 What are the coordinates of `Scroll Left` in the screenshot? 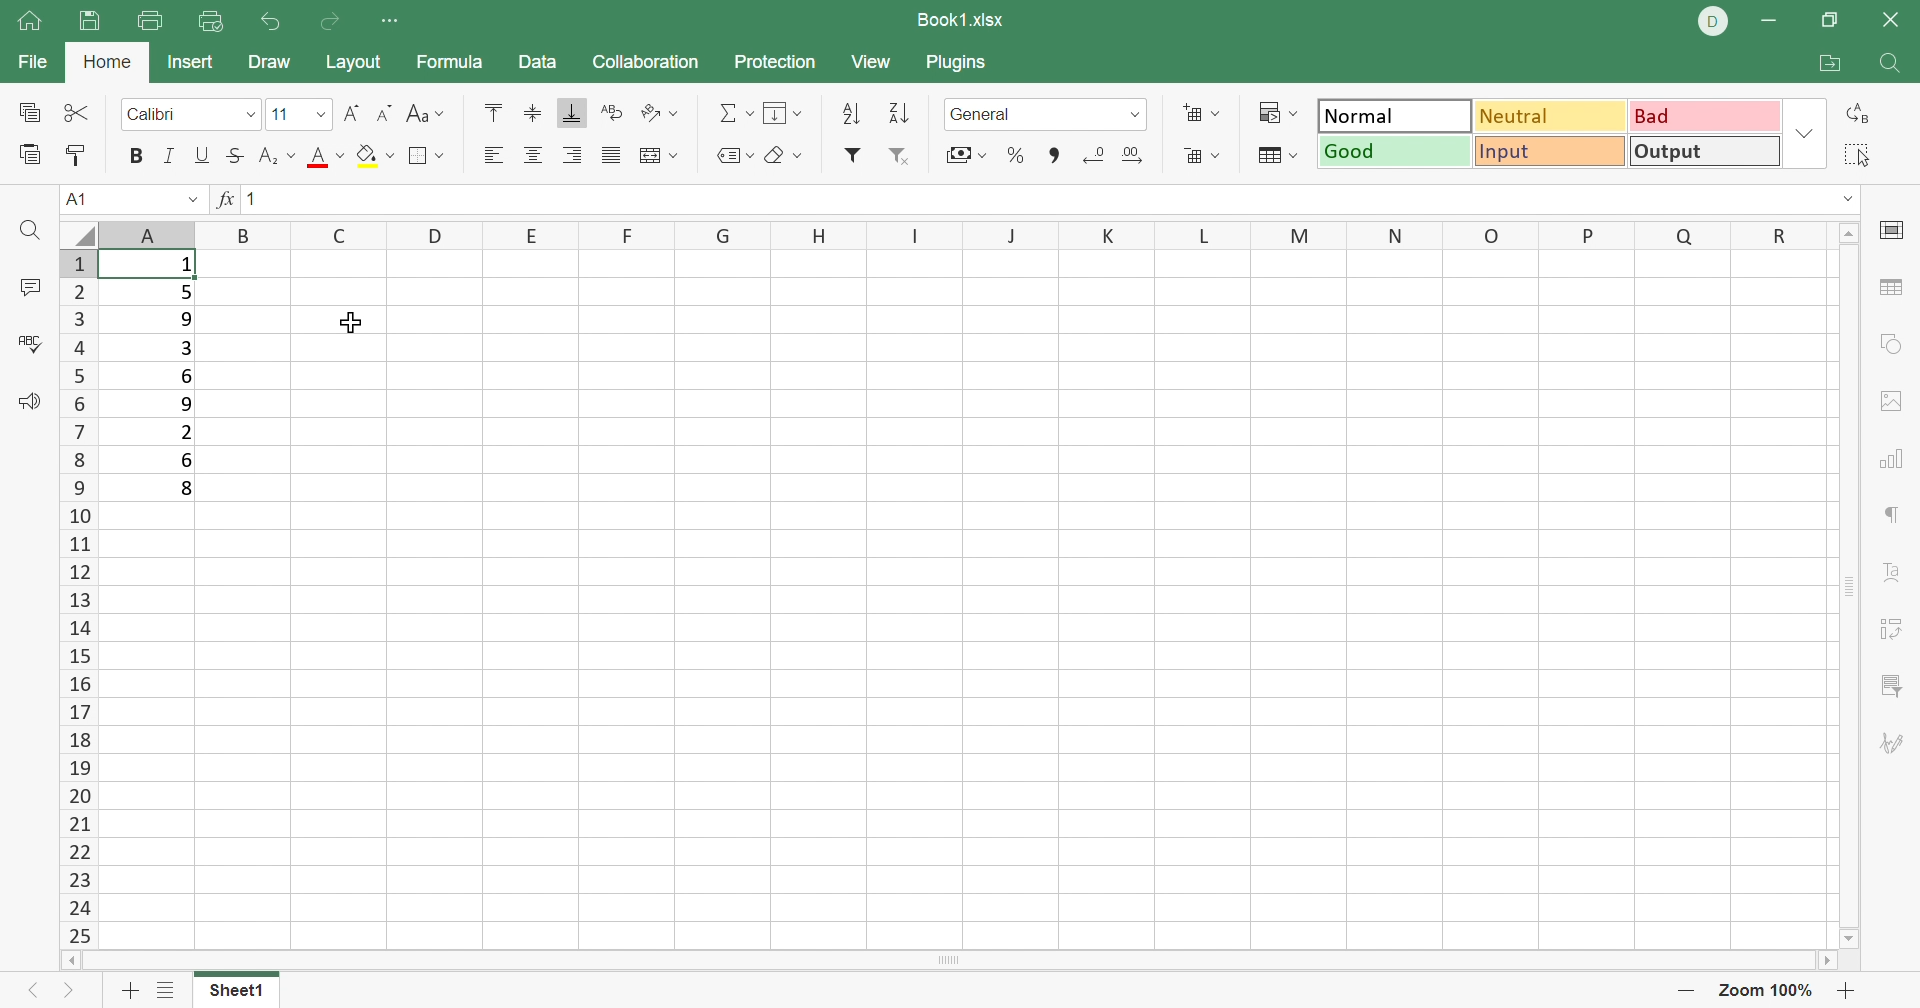 It's located at (76, 959).